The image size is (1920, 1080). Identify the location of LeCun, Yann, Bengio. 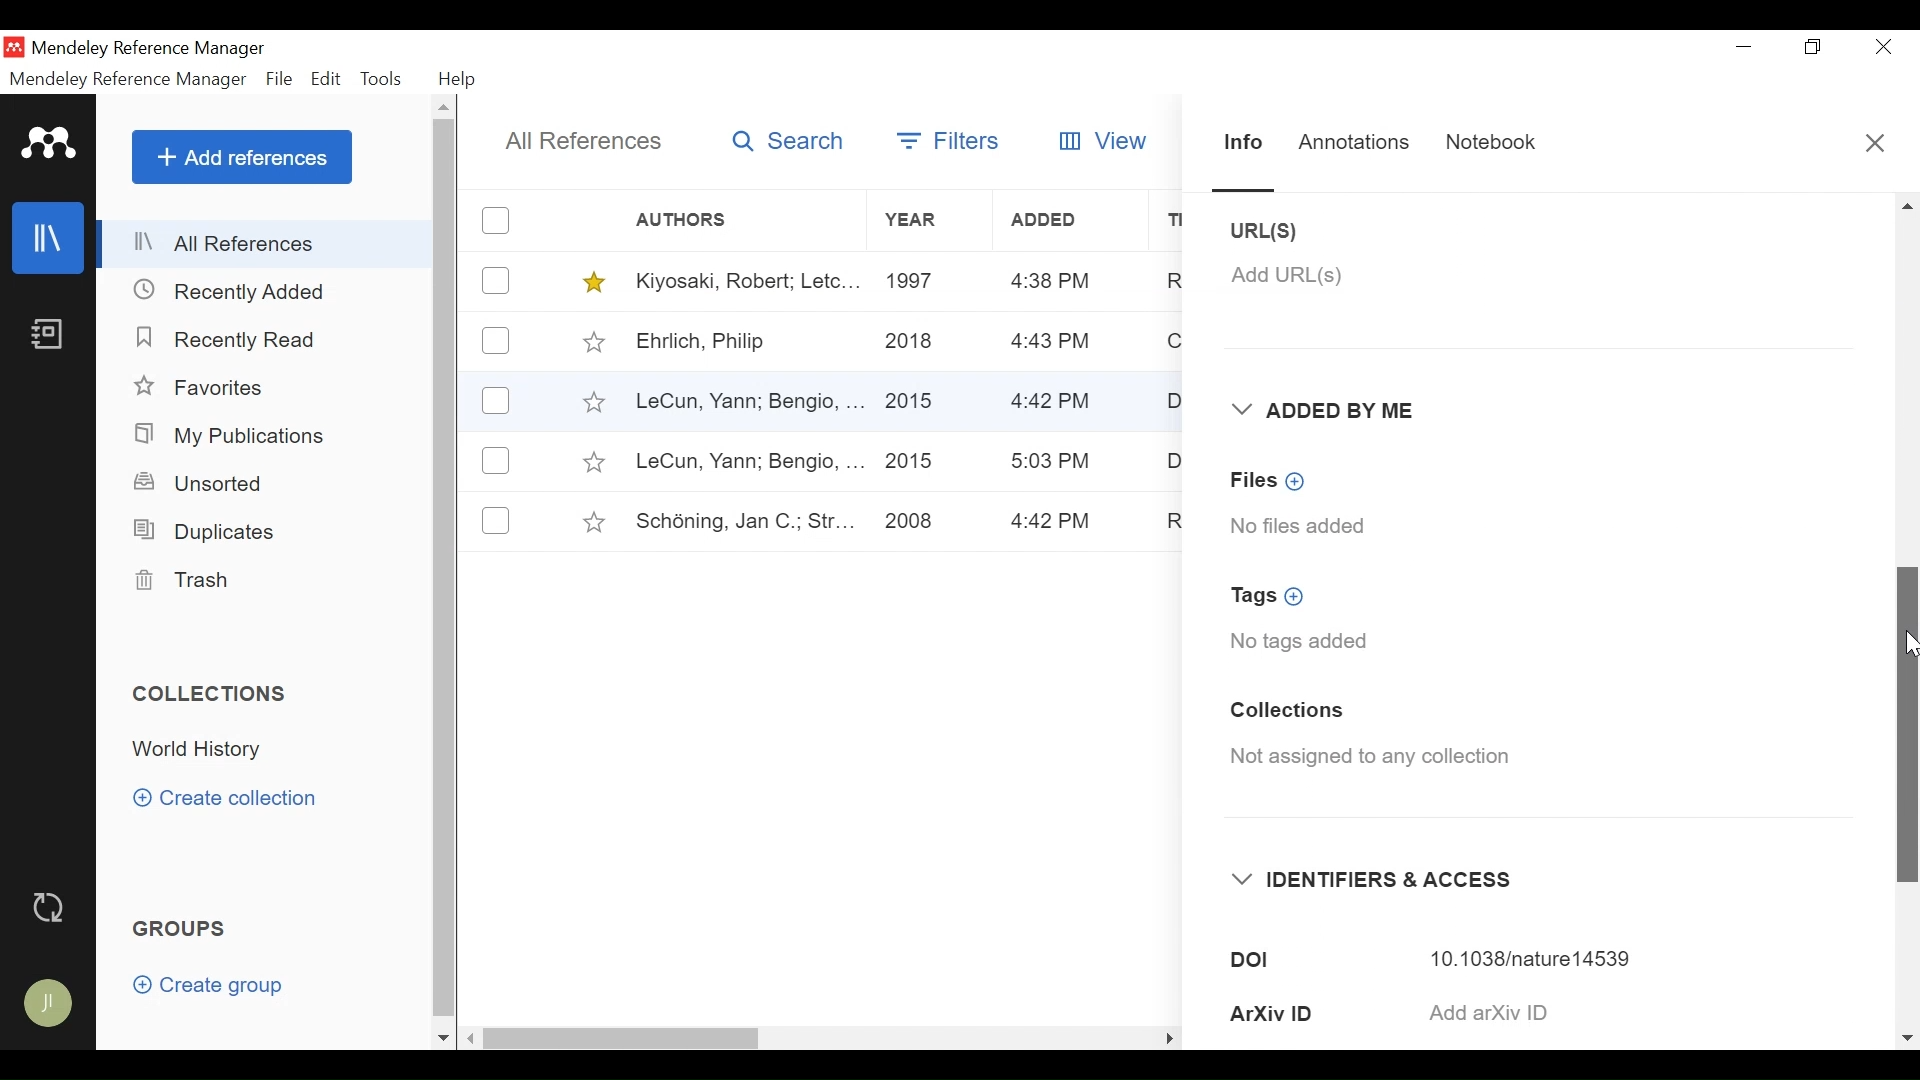
(746, 403).